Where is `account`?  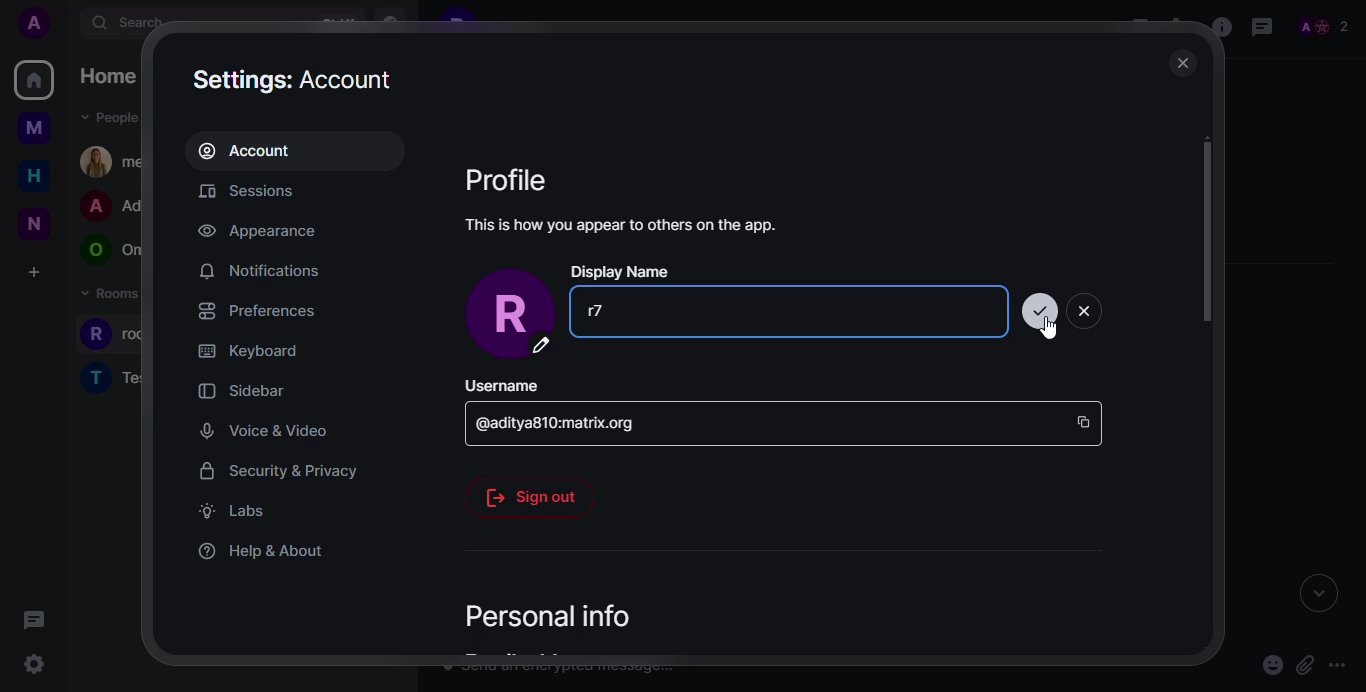
account is located at coordinates (254, 150).